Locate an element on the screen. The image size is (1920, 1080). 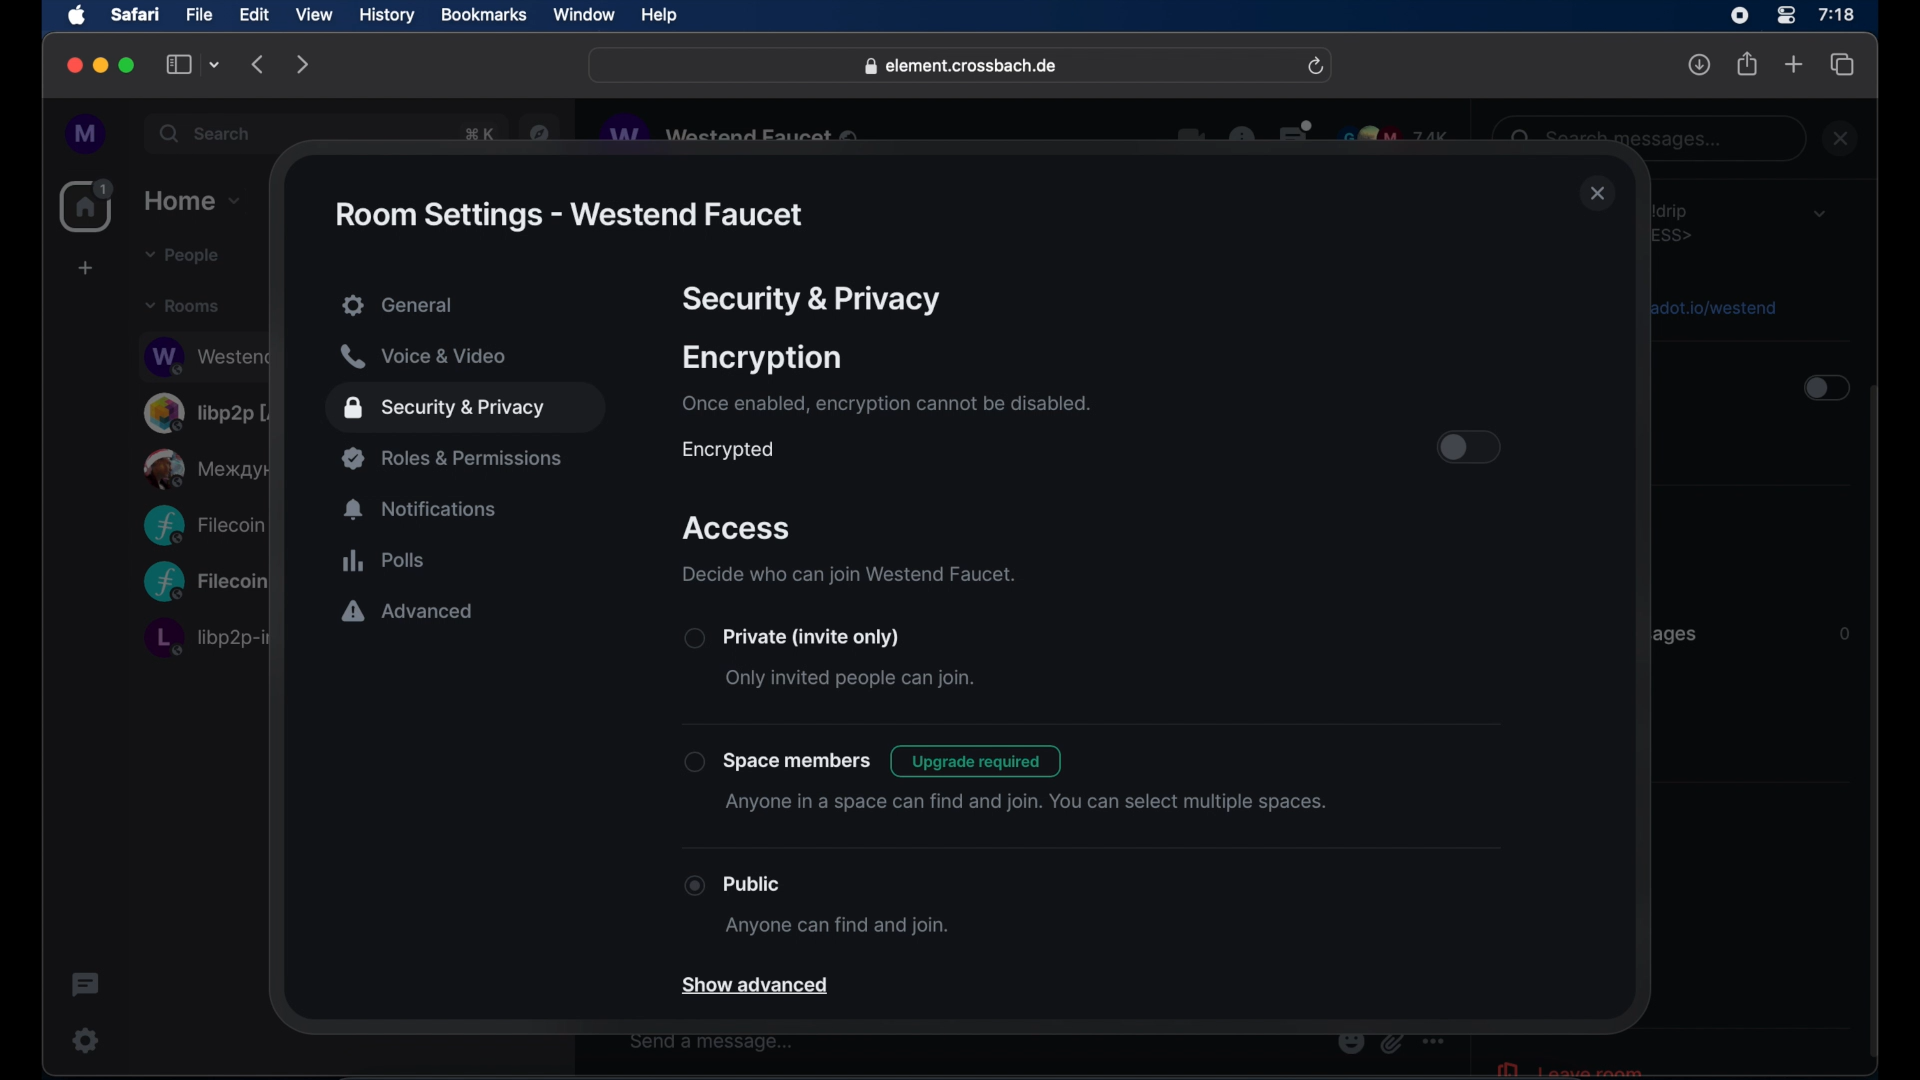
show advanced is located at coordinates (758, 988).